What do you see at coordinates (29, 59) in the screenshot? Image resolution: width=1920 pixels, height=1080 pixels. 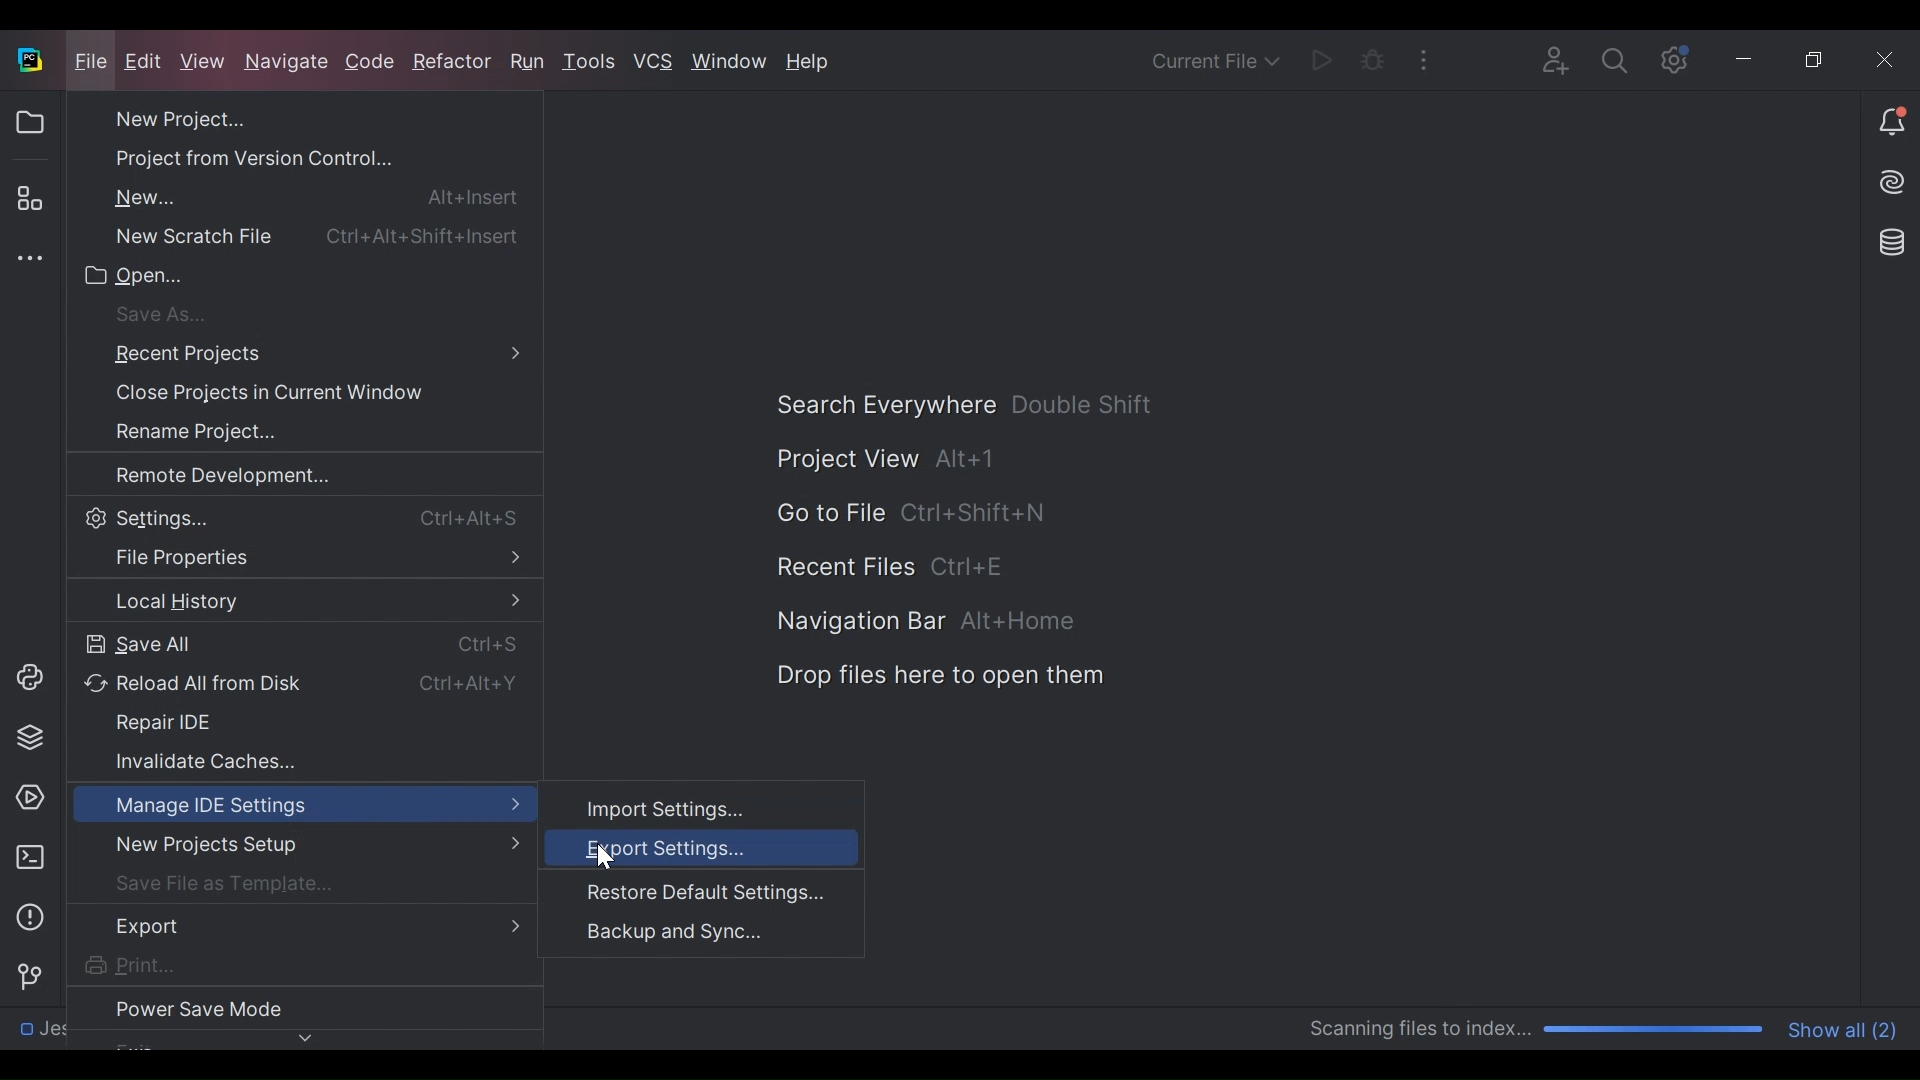 I see `PyCharm` at bounding box center [29, 59].